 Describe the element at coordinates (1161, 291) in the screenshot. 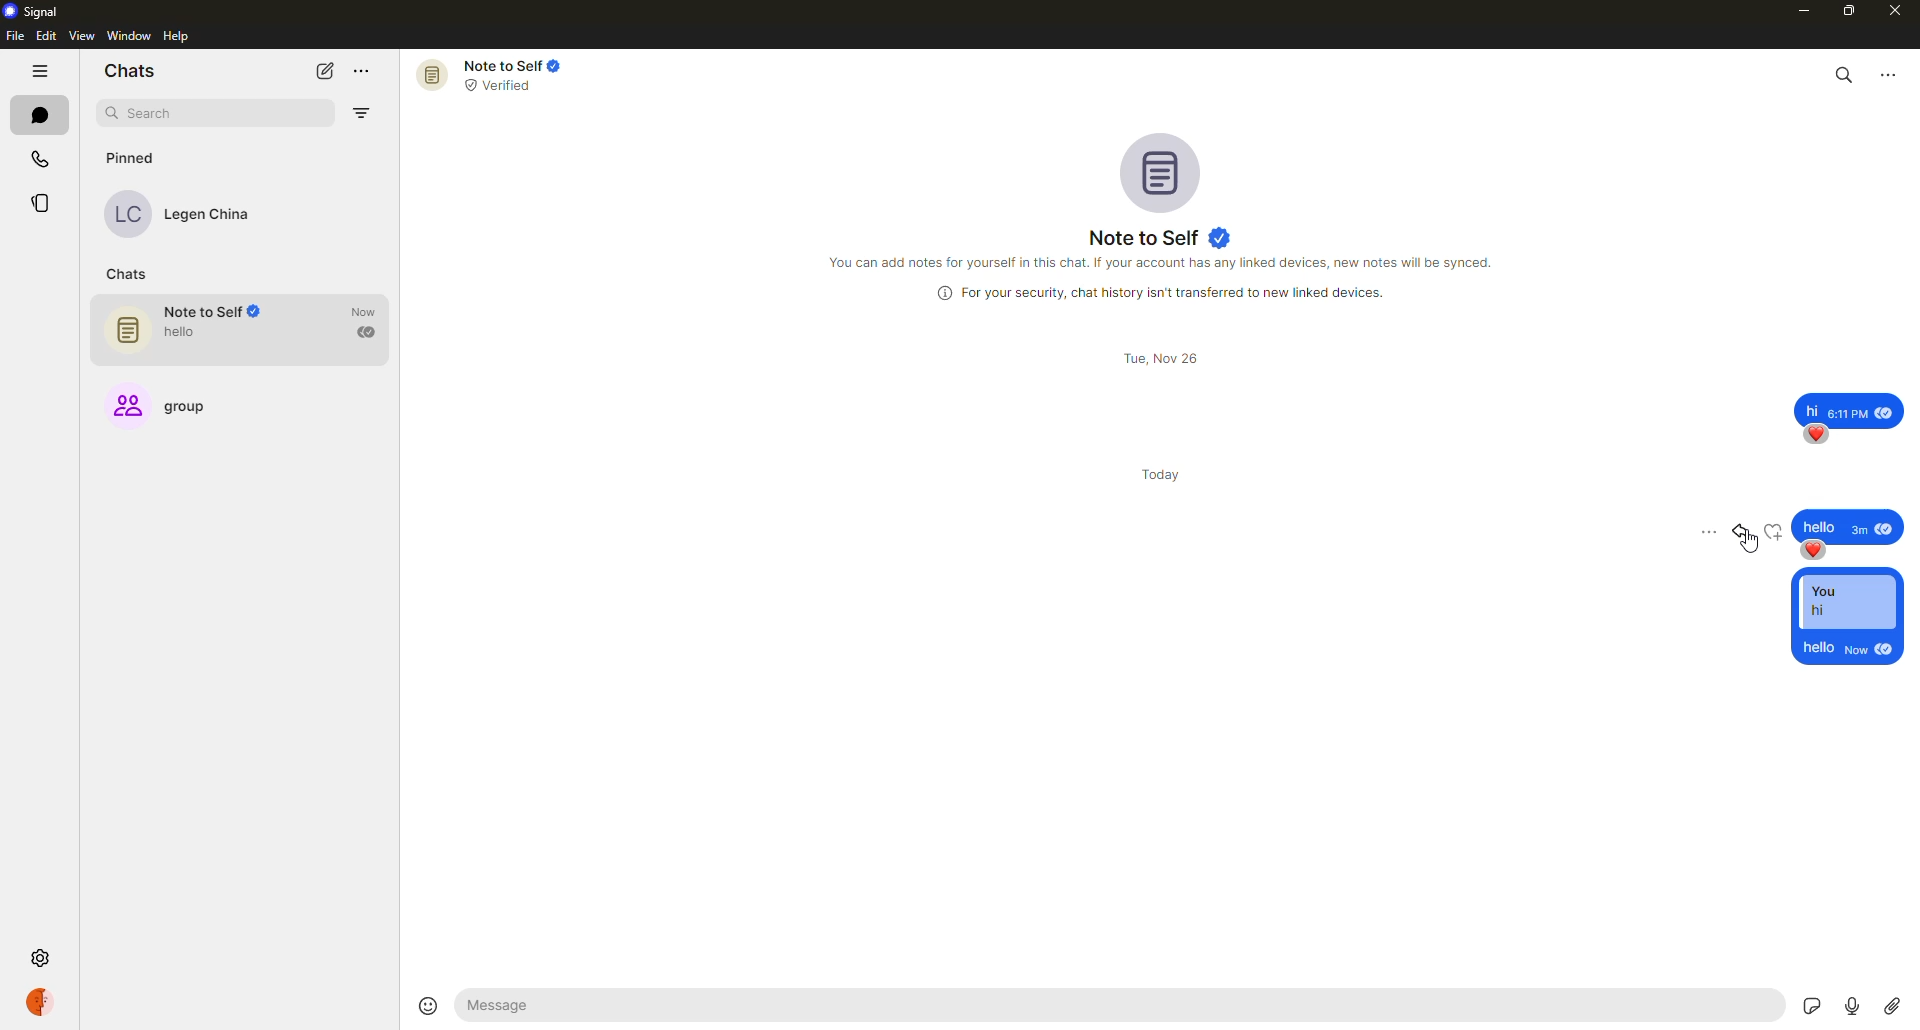

I see `info` at that location.